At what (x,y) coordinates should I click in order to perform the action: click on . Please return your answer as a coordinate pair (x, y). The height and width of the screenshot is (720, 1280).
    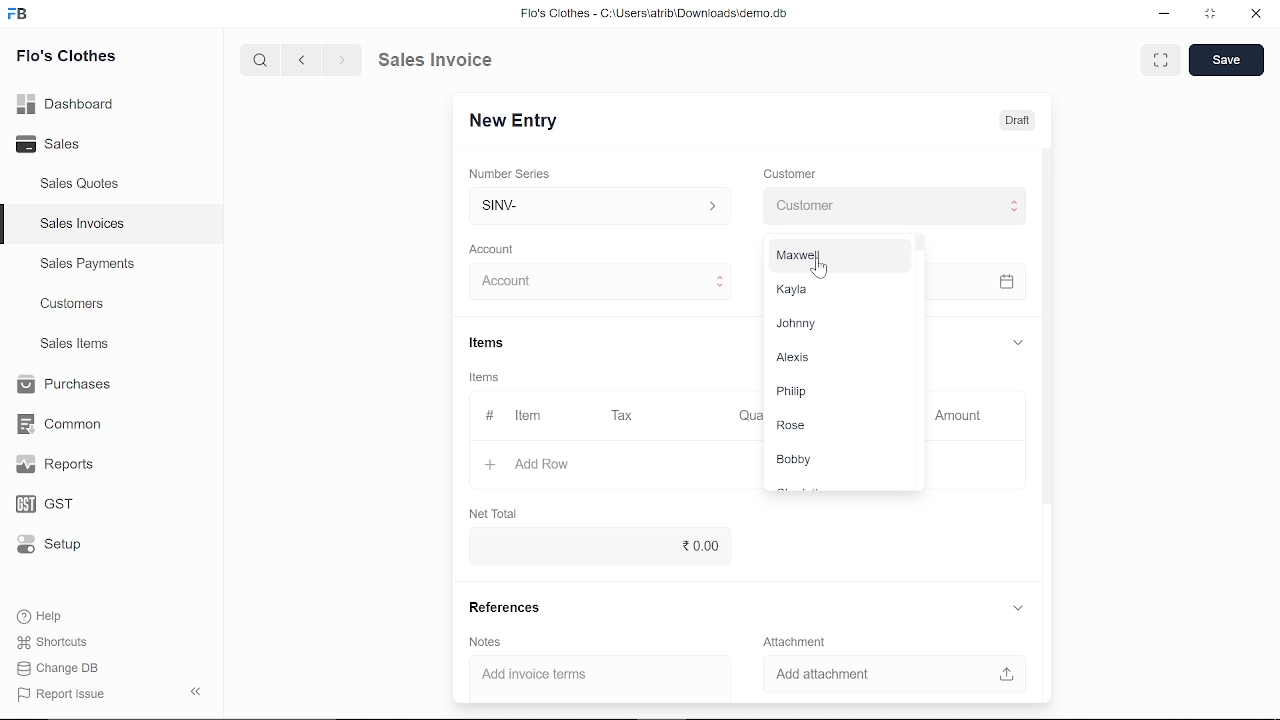
    Looking at the image, I should click on (487, 379).